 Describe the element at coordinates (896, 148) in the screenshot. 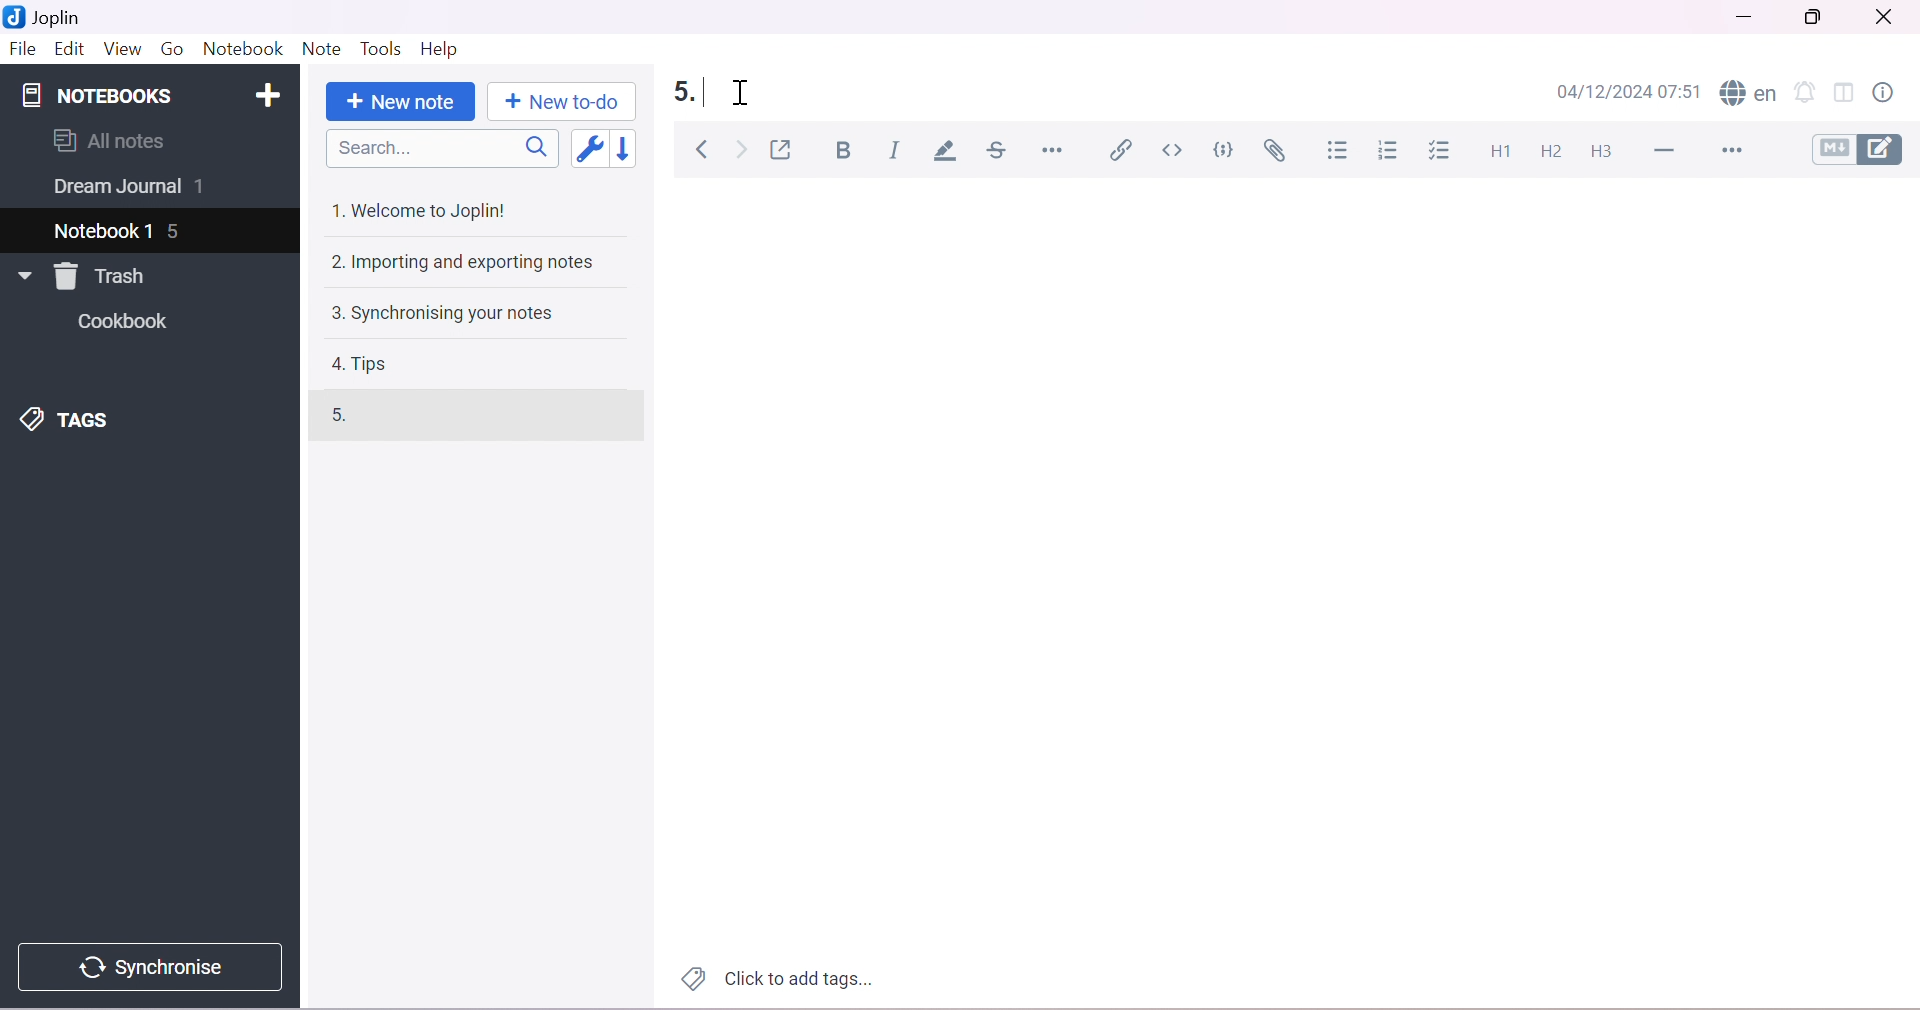

I see `Italic` at that location.